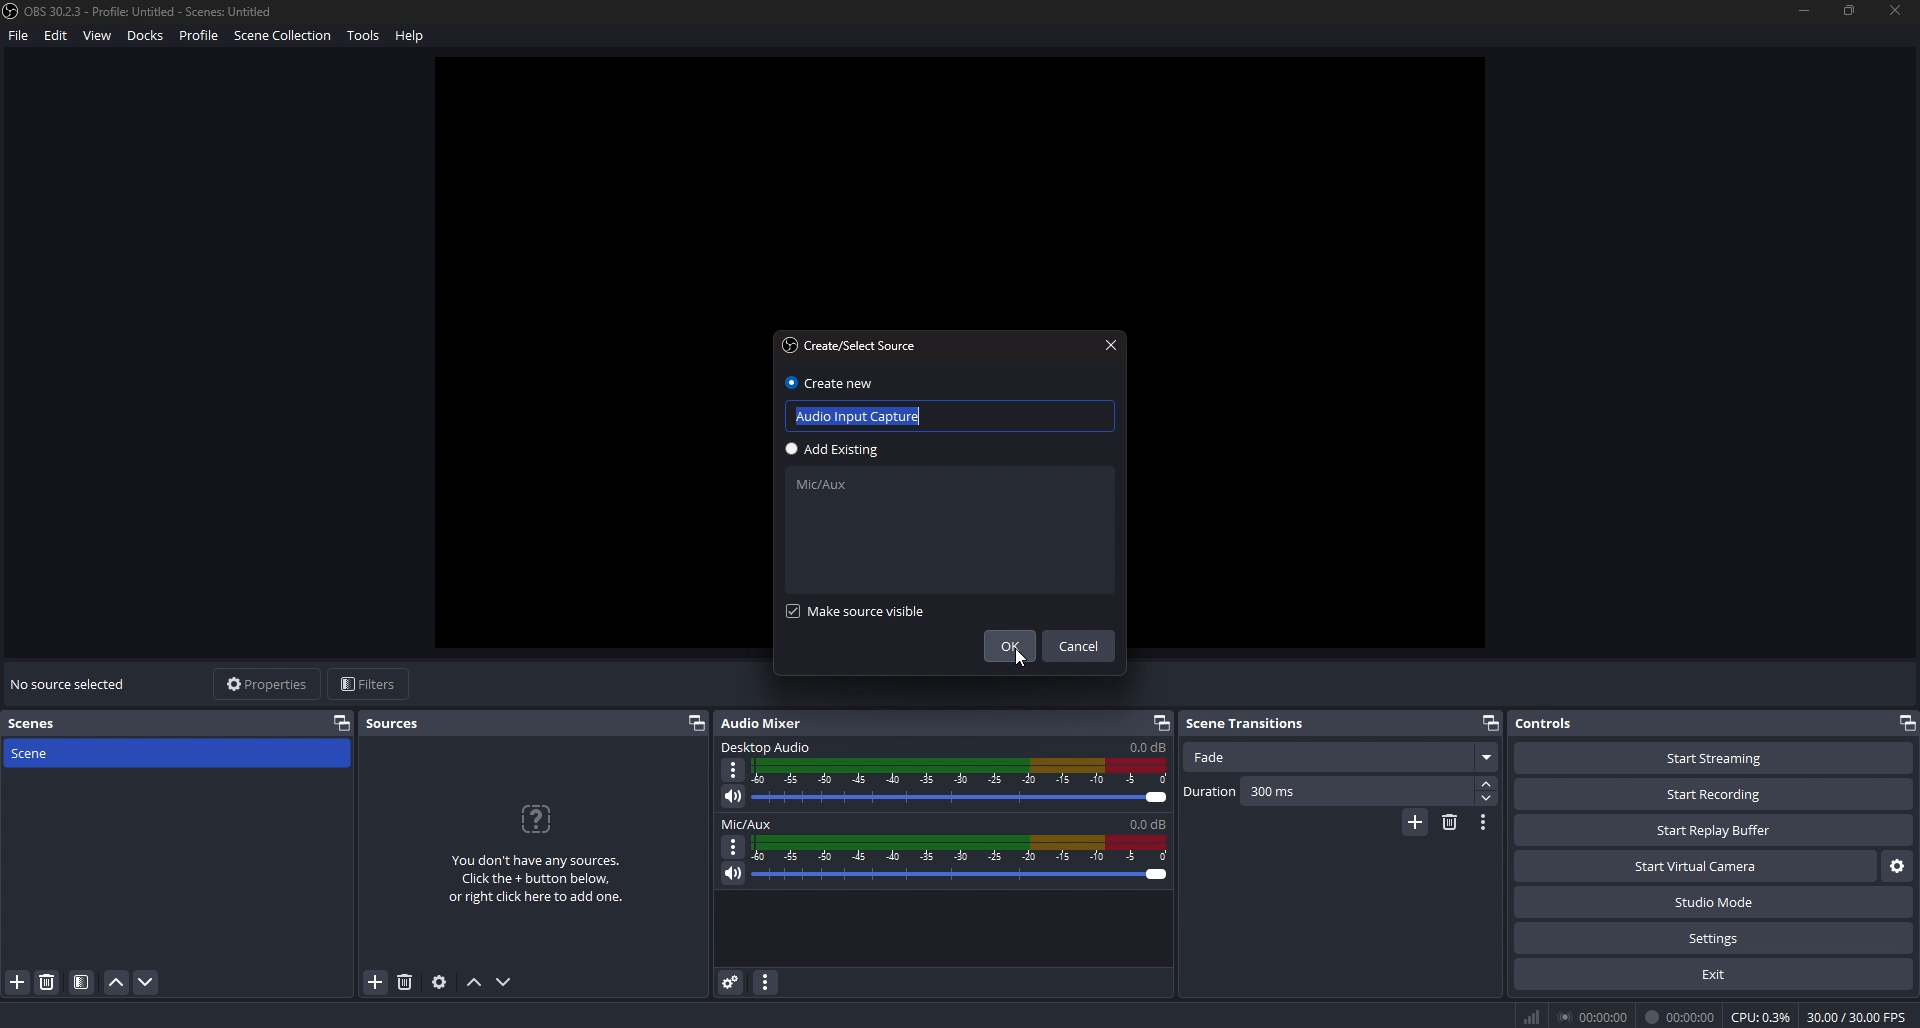 This screenshot has width=1920, height=1028. I want to click on create new, so click(836, 384).